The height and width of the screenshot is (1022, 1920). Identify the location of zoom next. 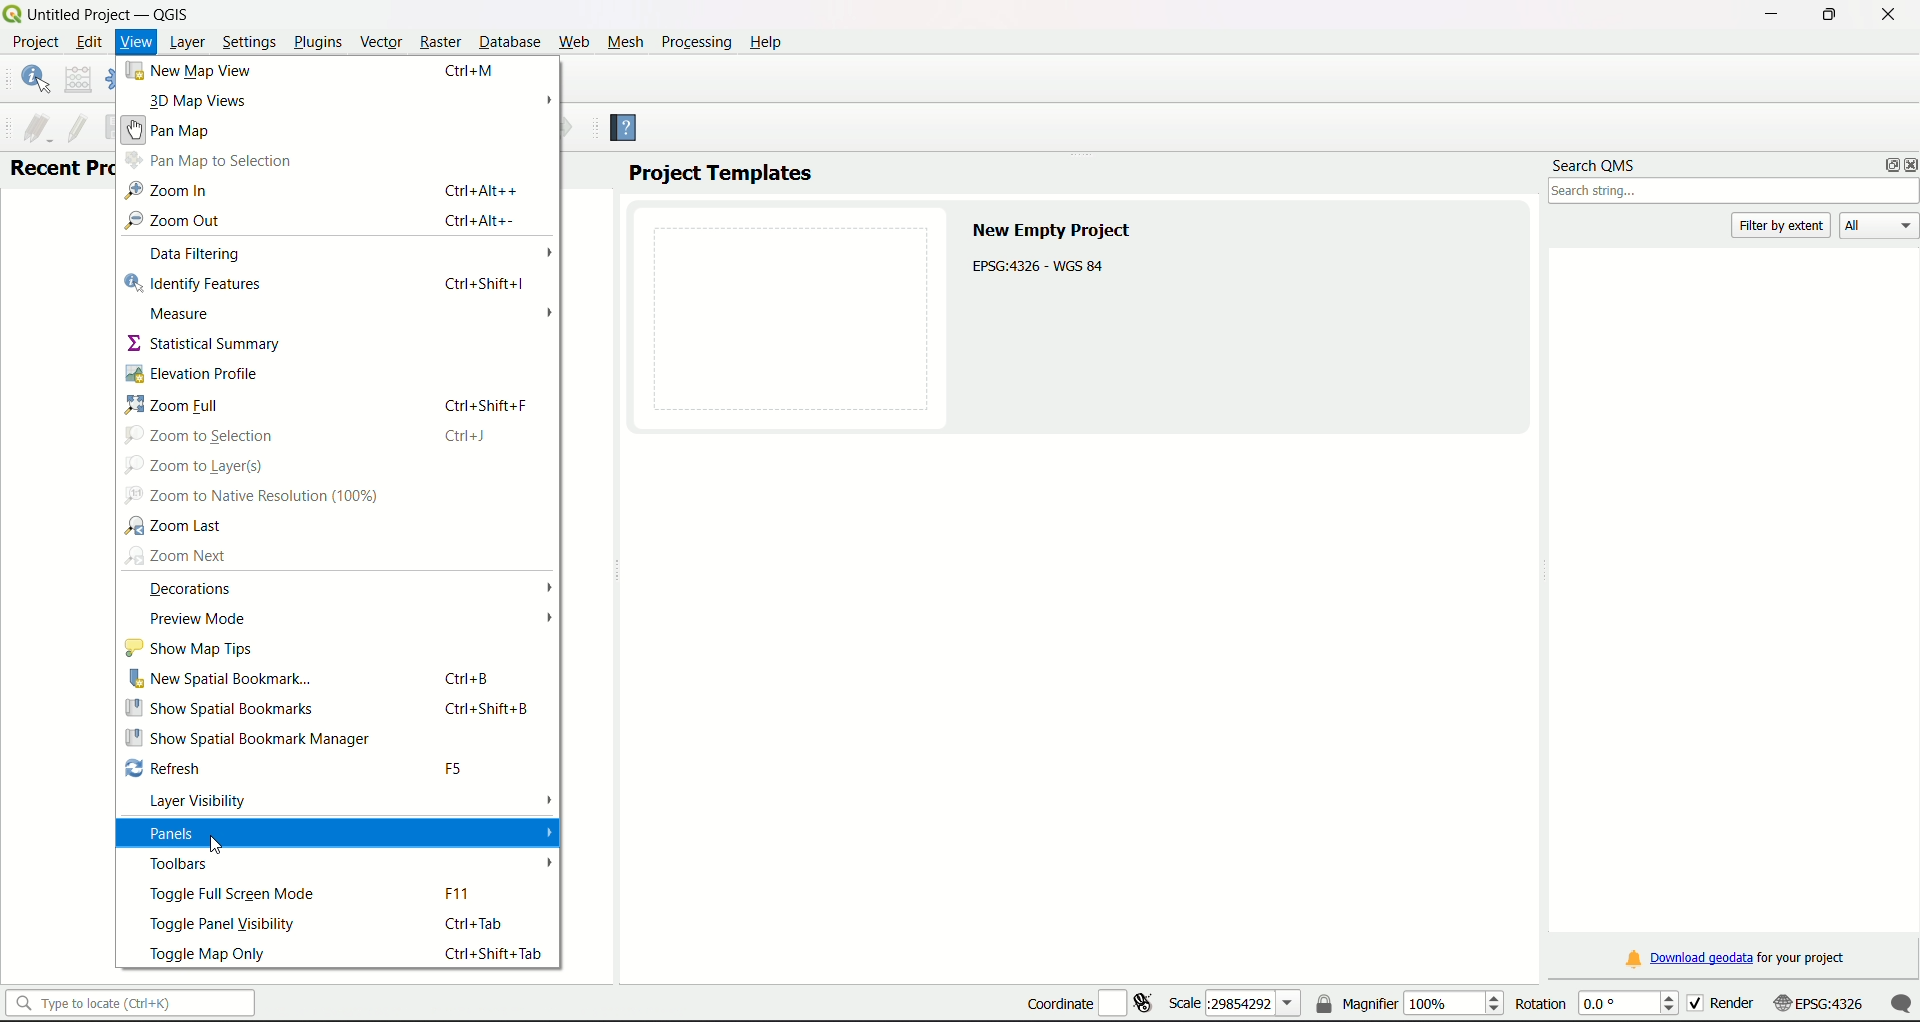
(177, 556).